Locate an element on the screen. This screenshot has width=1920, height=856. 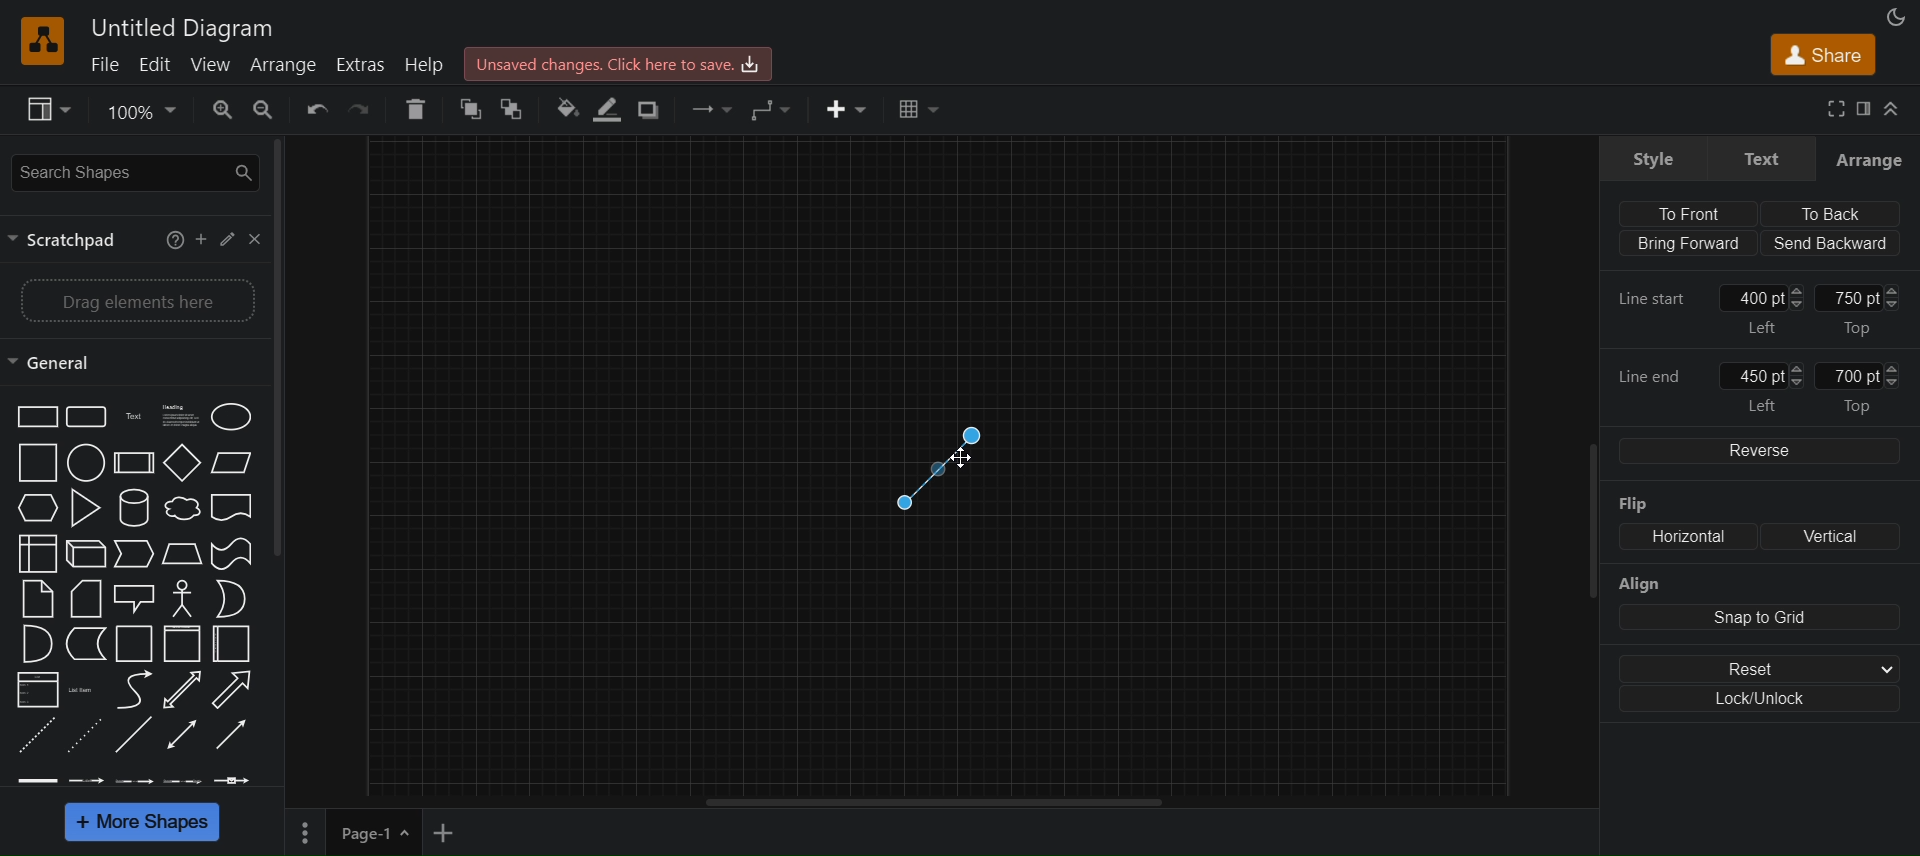
drag elements here is located at coordinates (135, 298).